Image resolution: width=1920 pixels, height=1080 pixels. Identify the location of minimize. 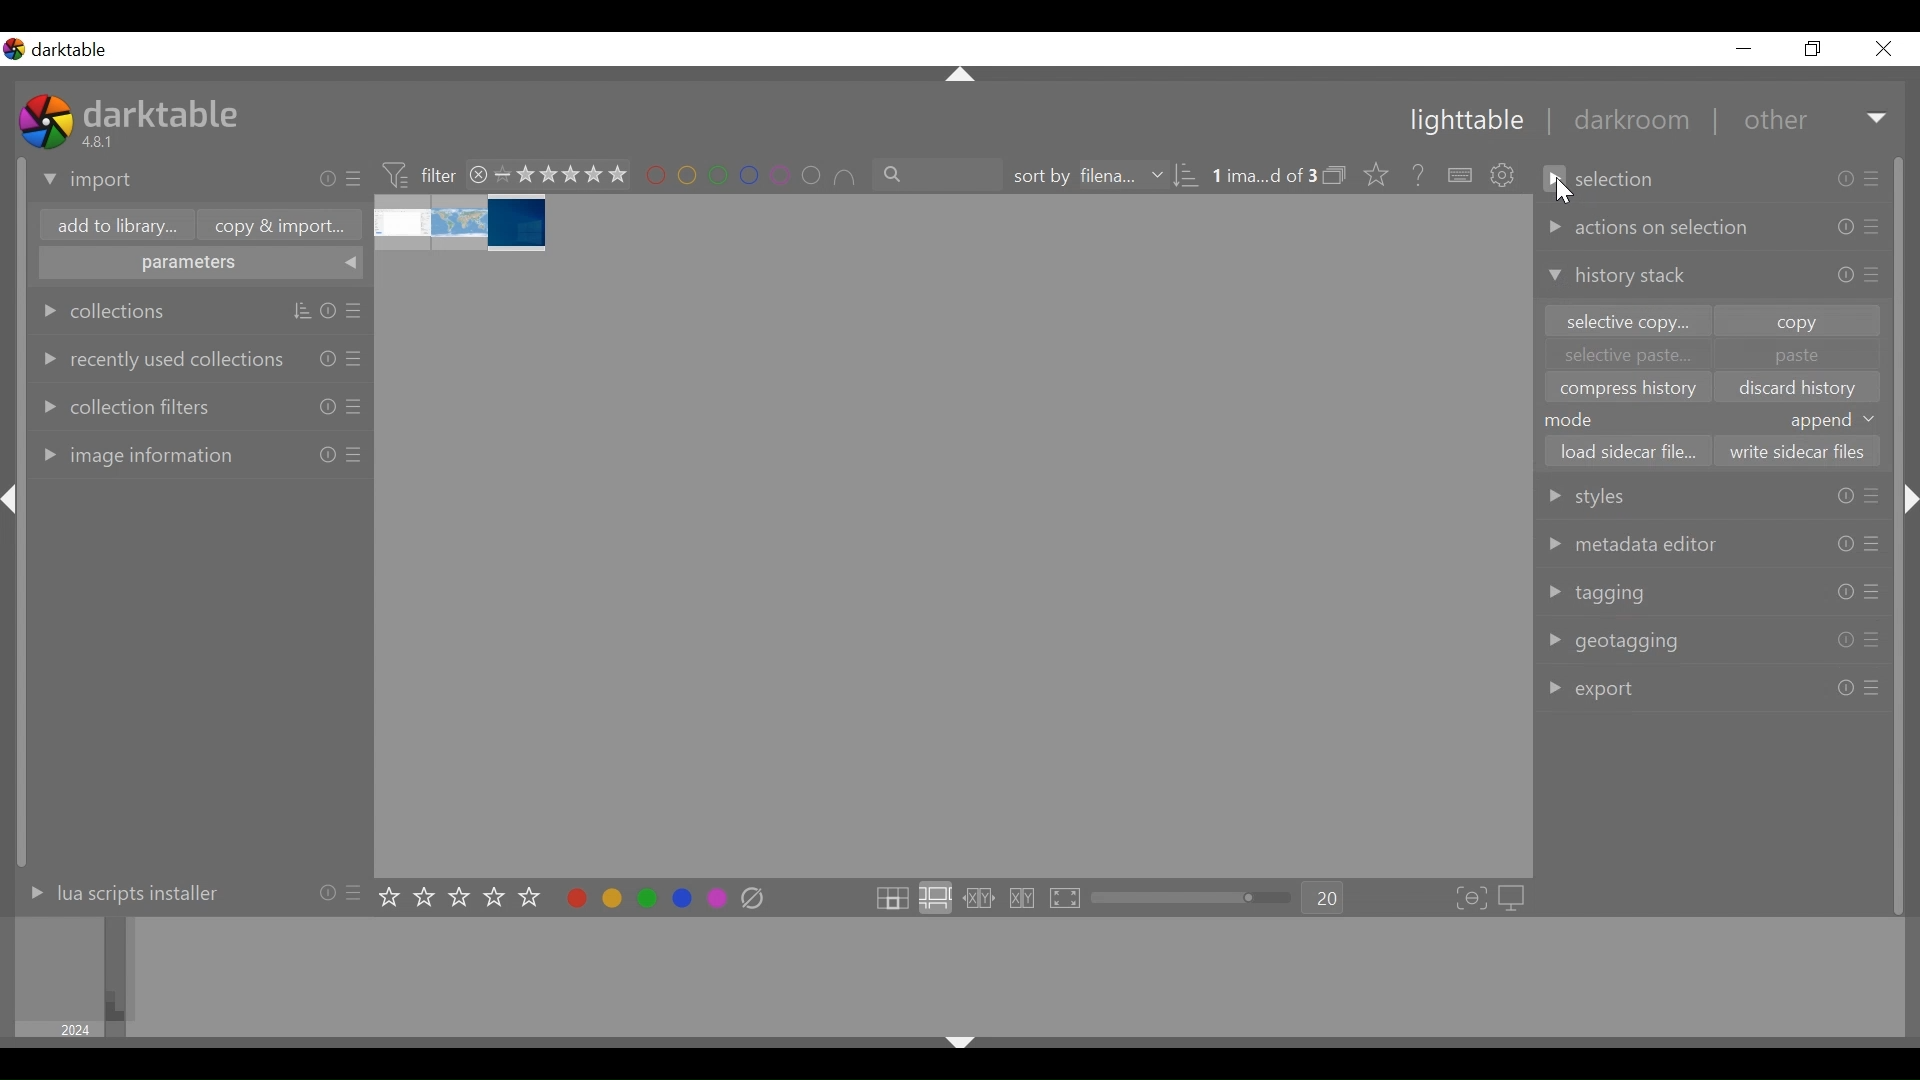
(1744, 49).